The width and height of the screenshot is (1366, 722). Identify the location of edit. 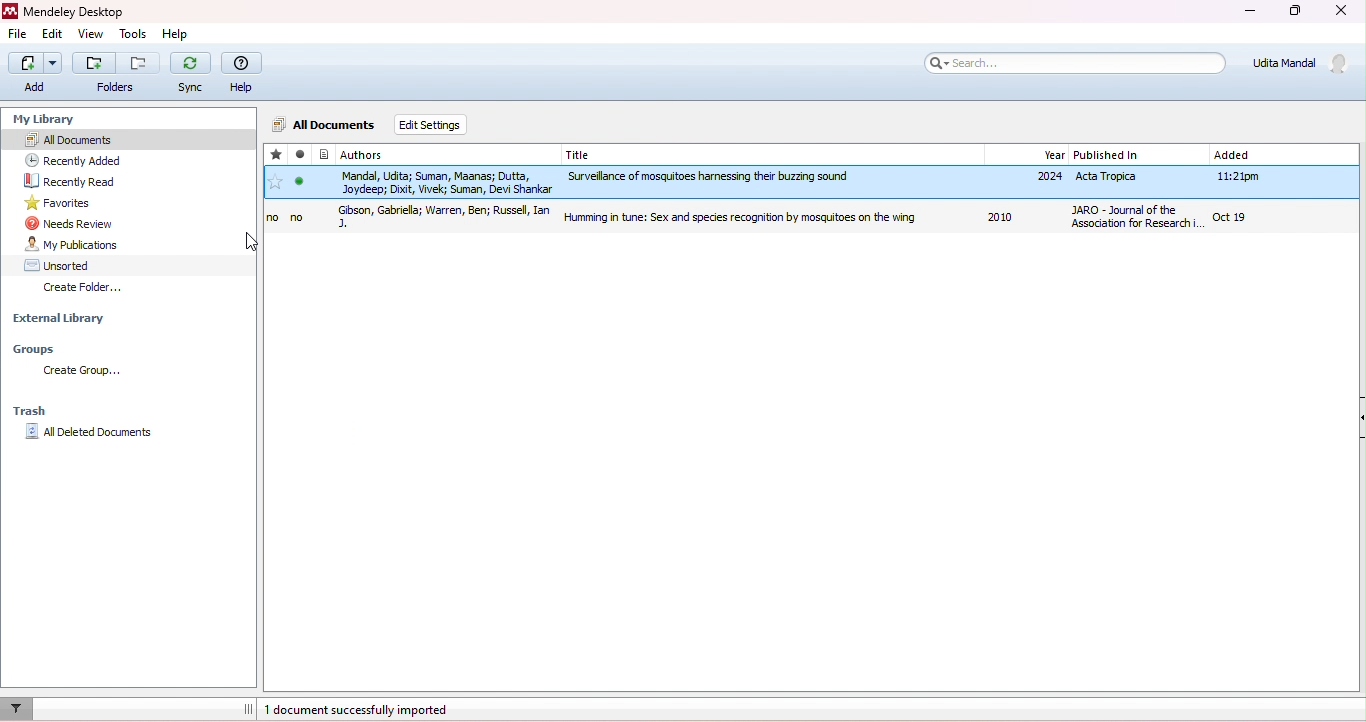
(18, 35).